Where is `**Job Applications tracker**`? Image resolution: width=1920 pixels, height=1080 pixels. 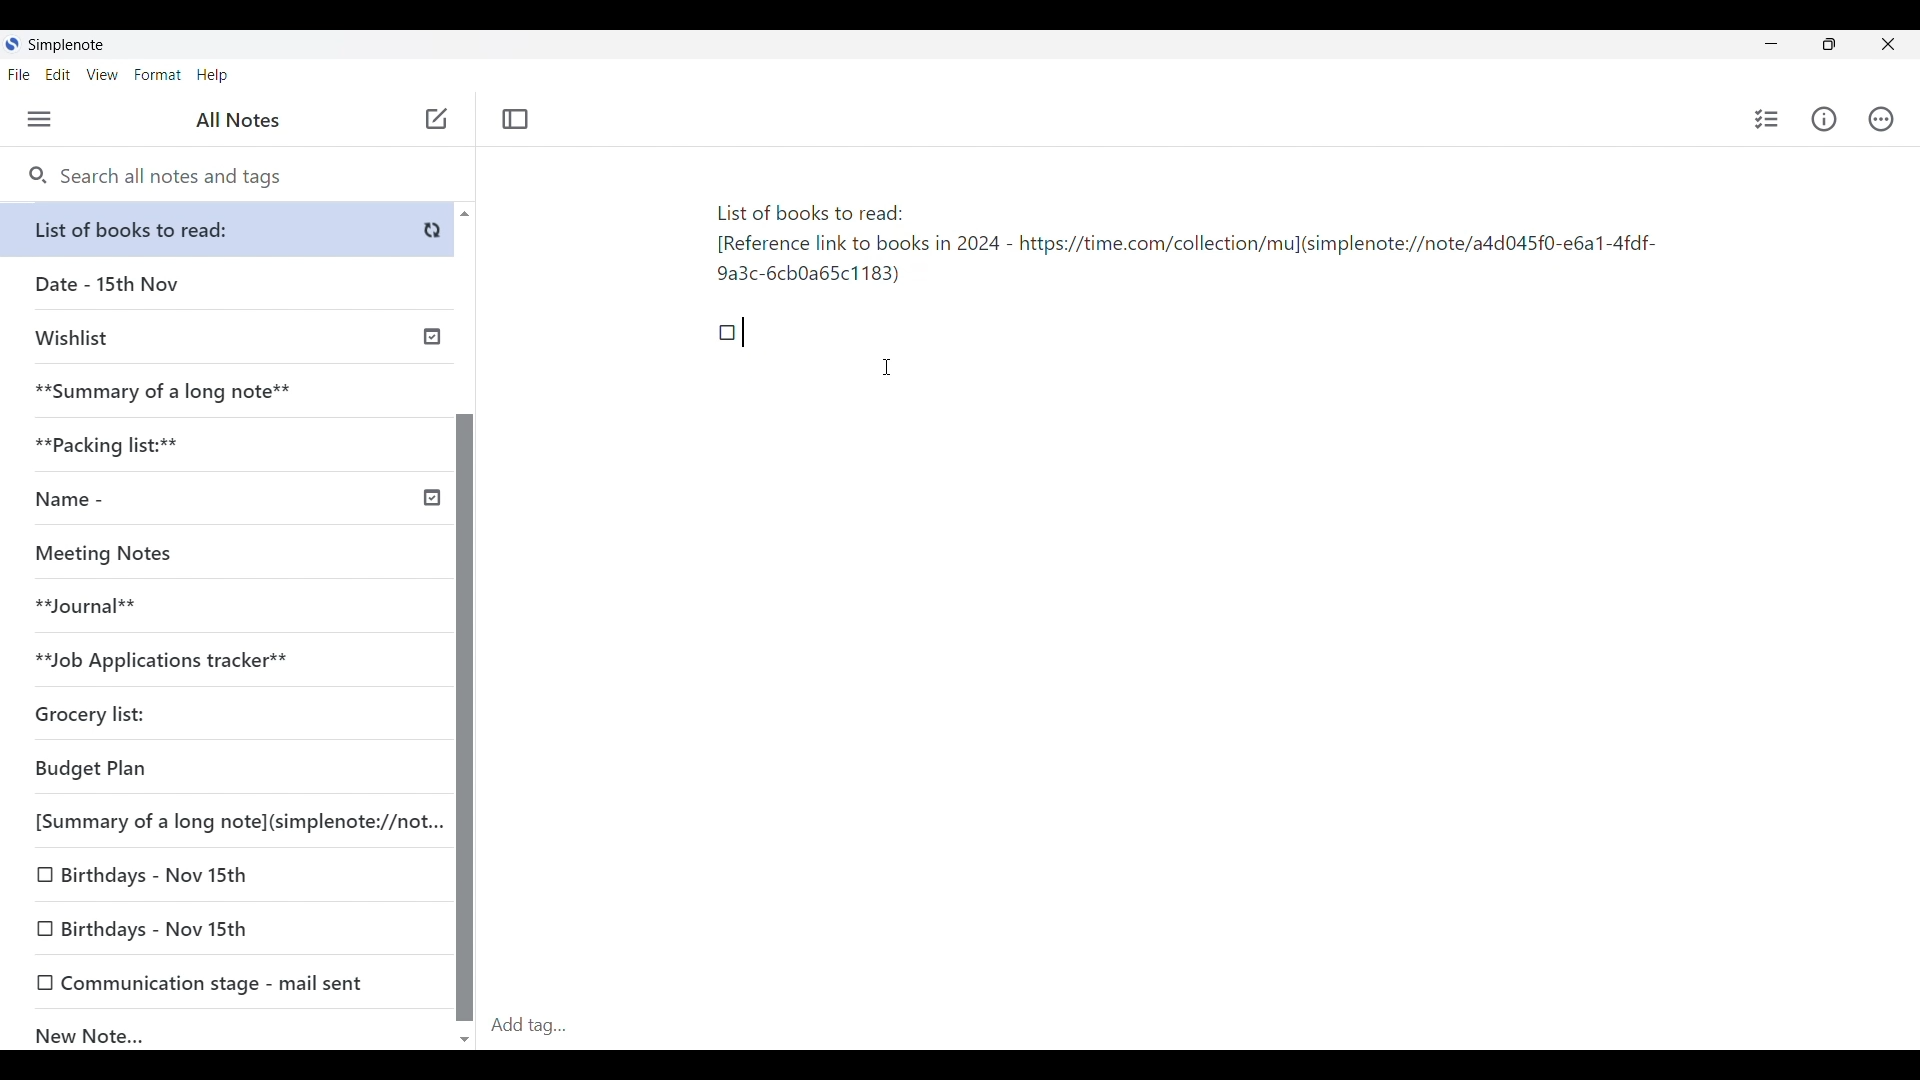
**Job Applications tracker** is located at coordinates (220, 661).